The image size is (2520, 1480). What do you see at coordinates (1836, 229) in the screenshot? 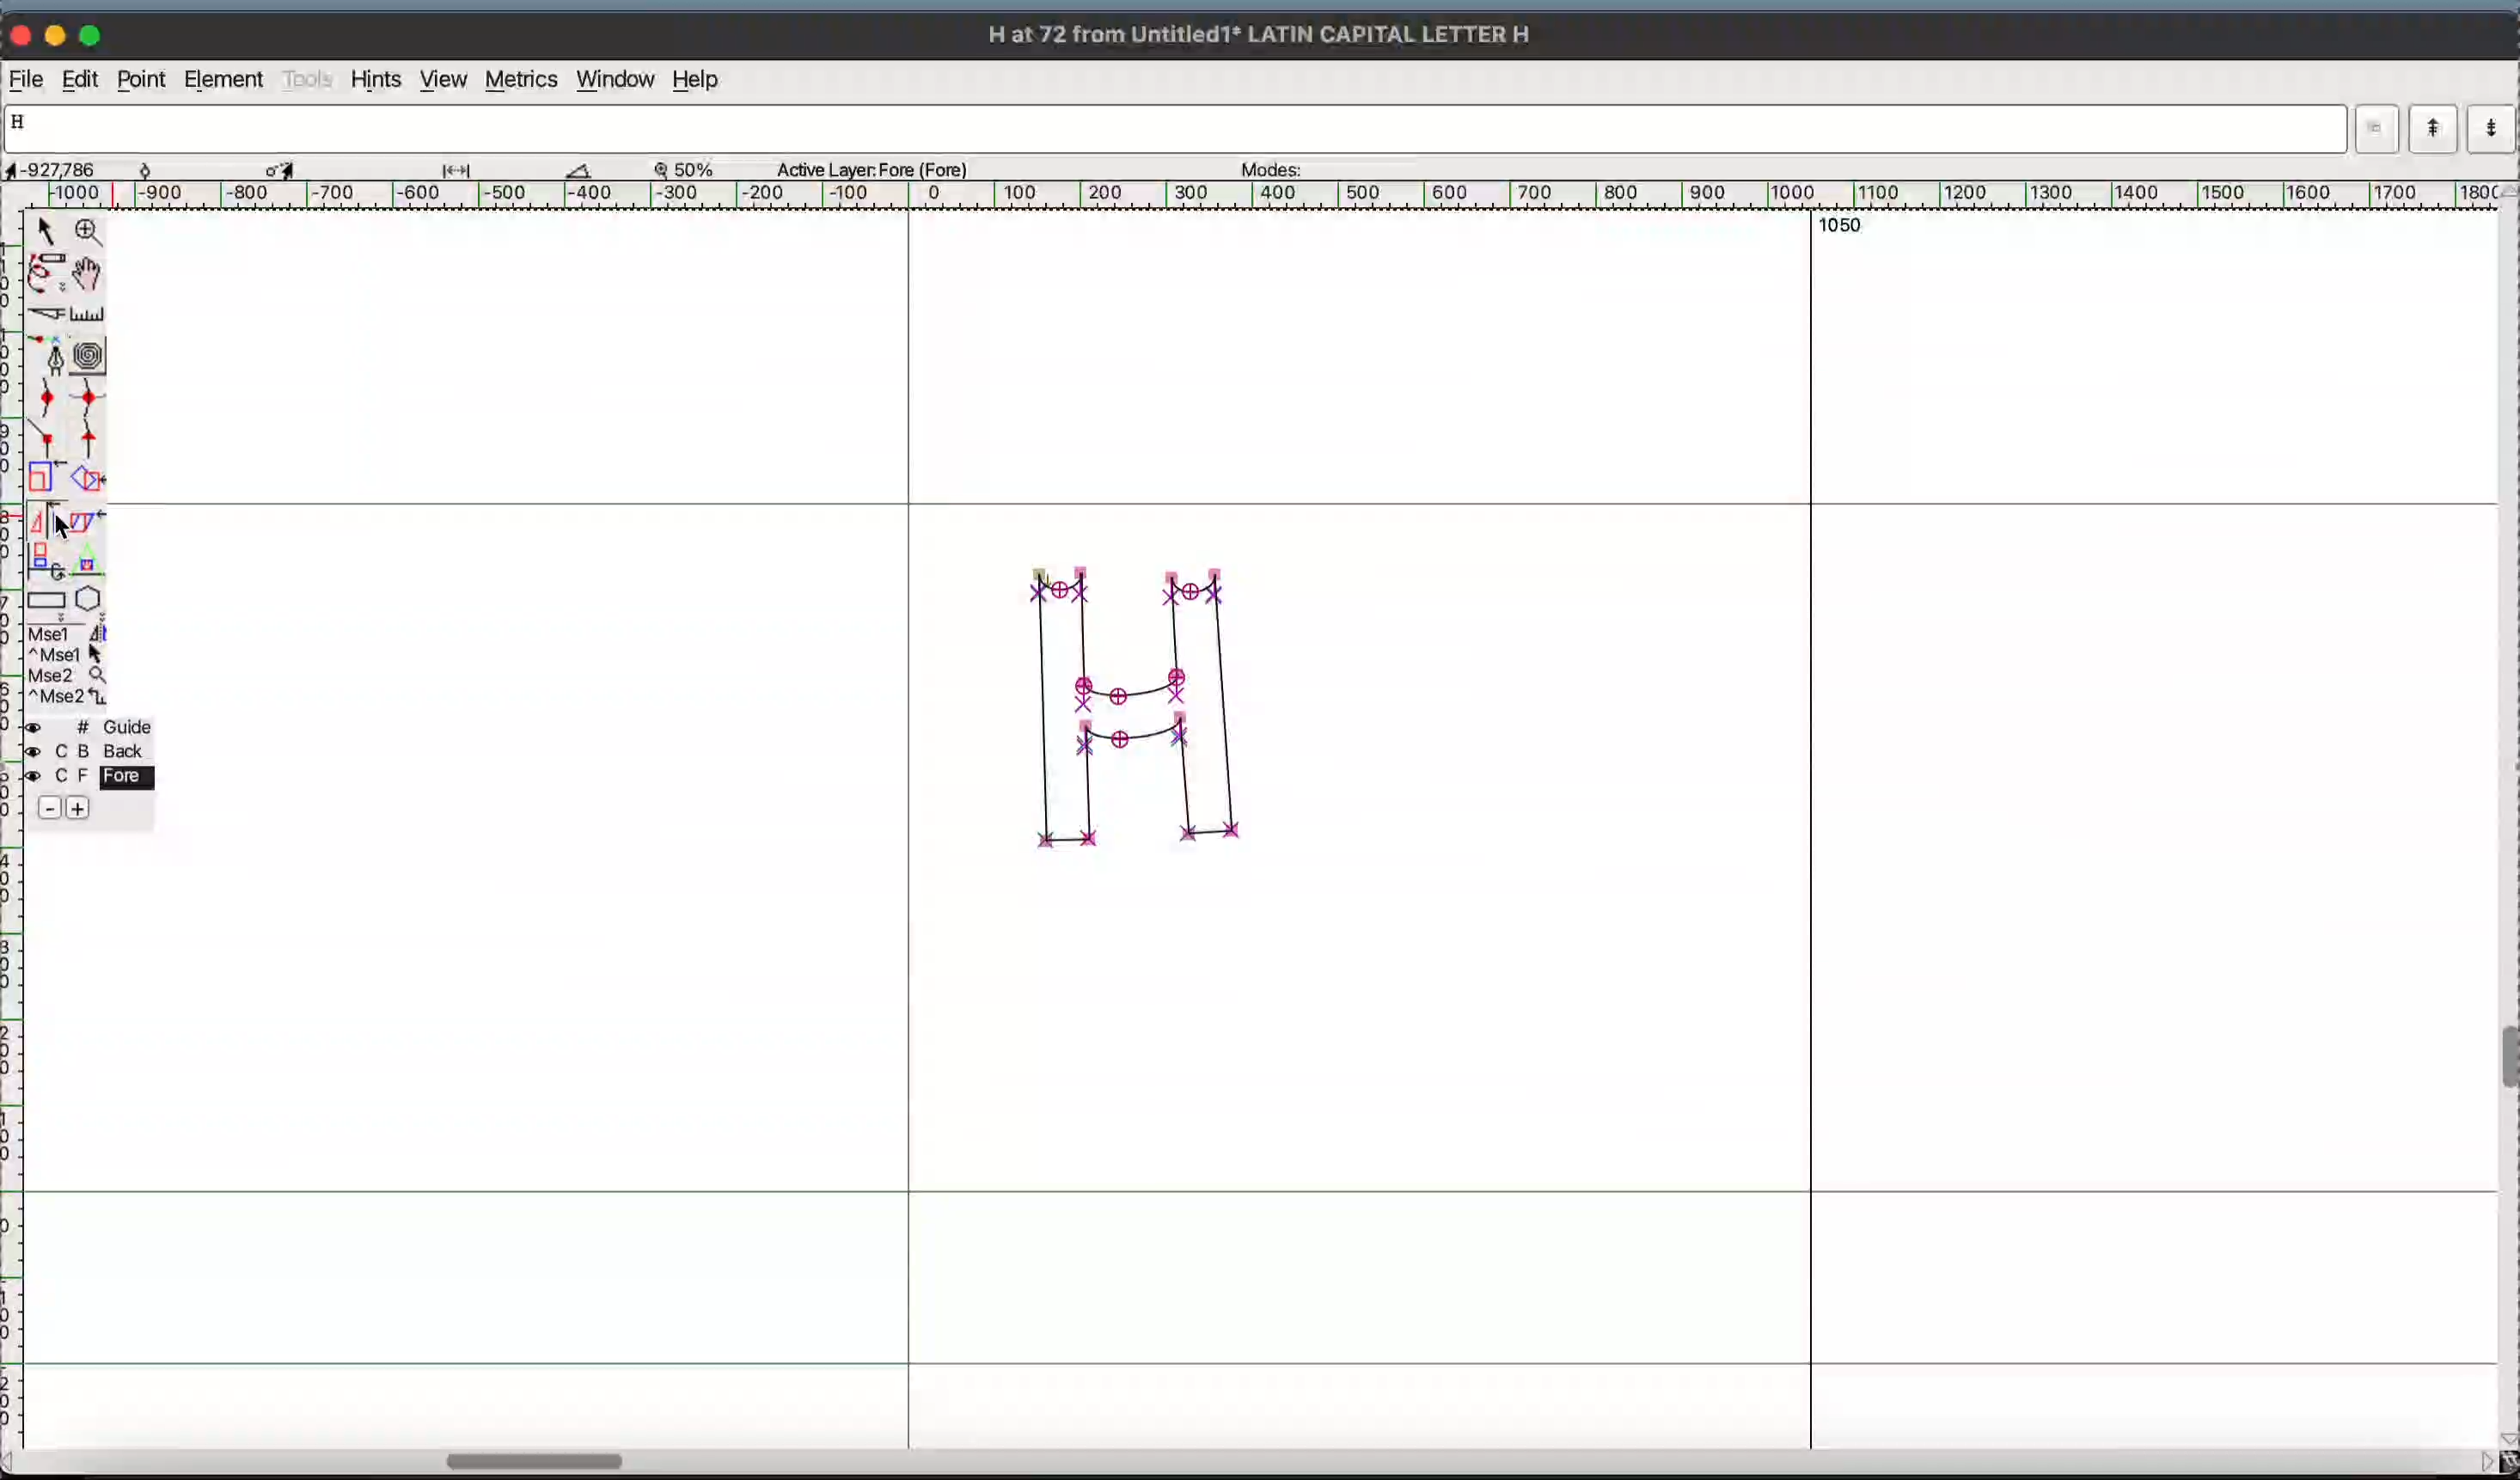
I see `1050` at bounding box center [1836, 229].